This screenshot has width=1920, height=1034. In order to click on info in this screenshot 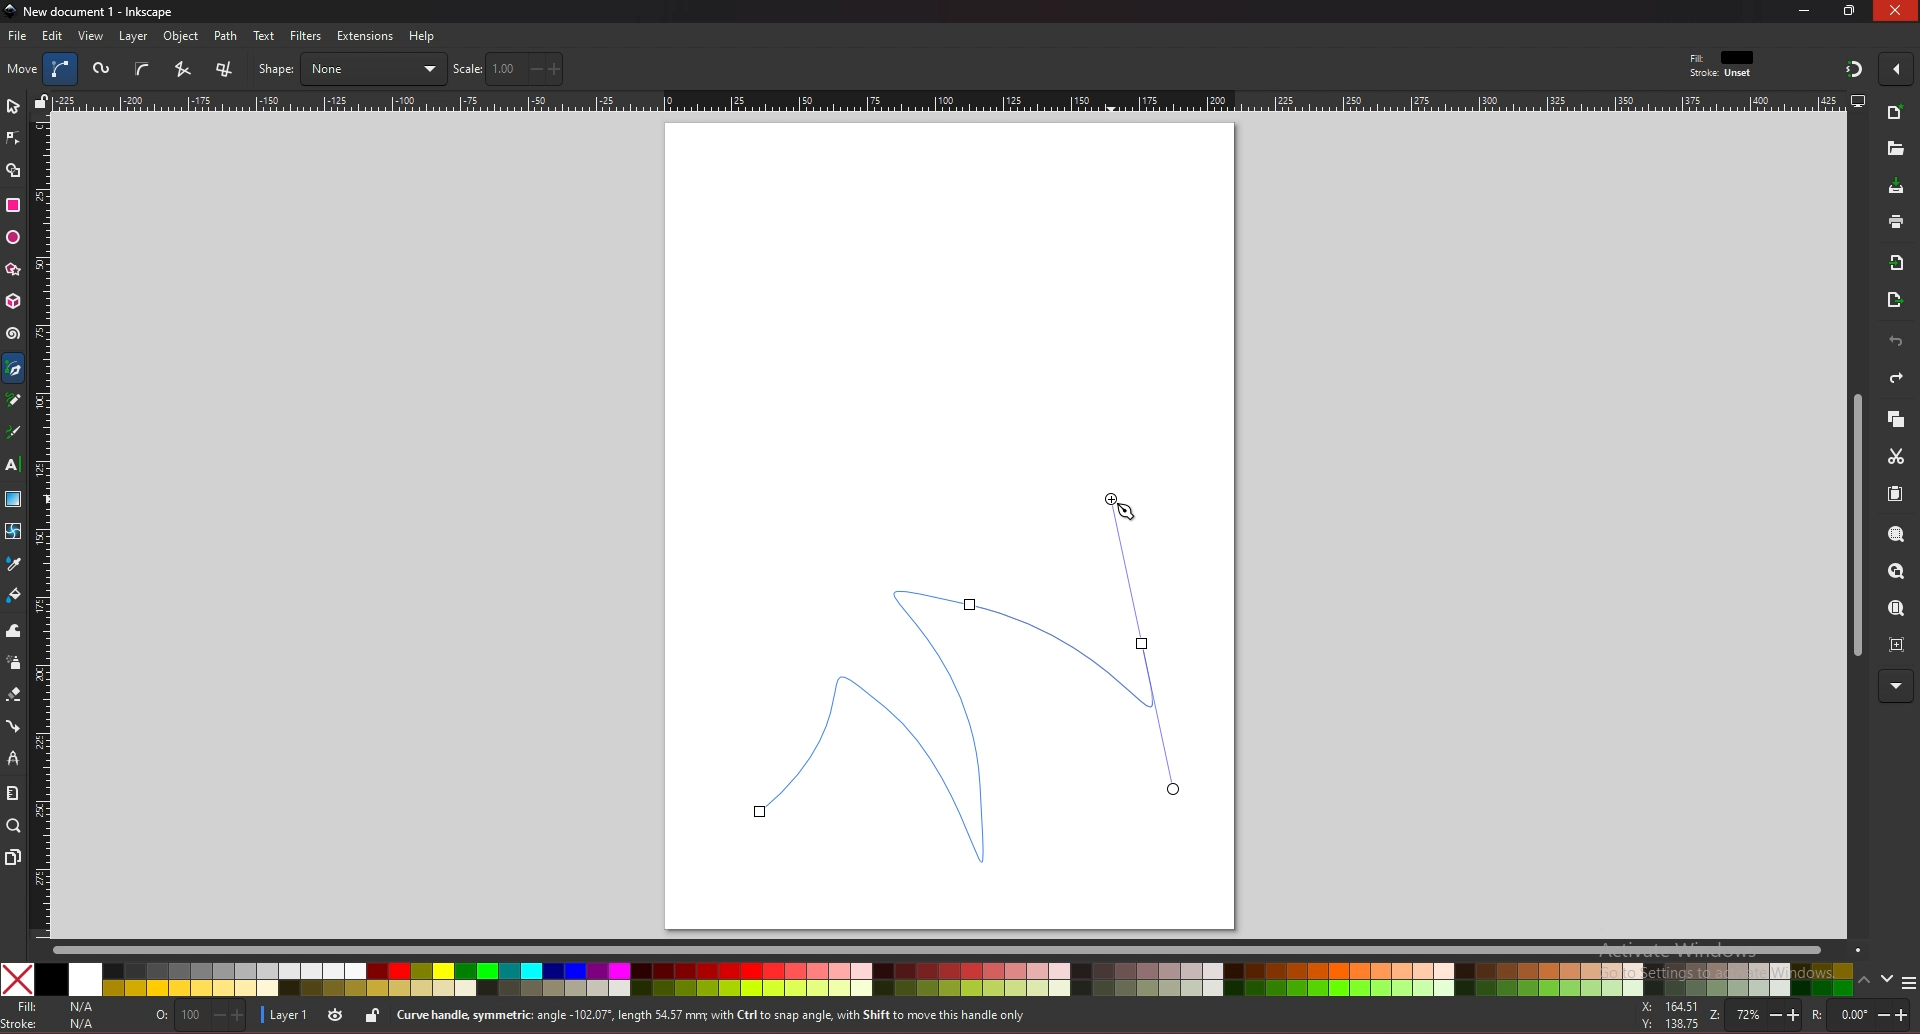, I will do `click(749, 1016)`.